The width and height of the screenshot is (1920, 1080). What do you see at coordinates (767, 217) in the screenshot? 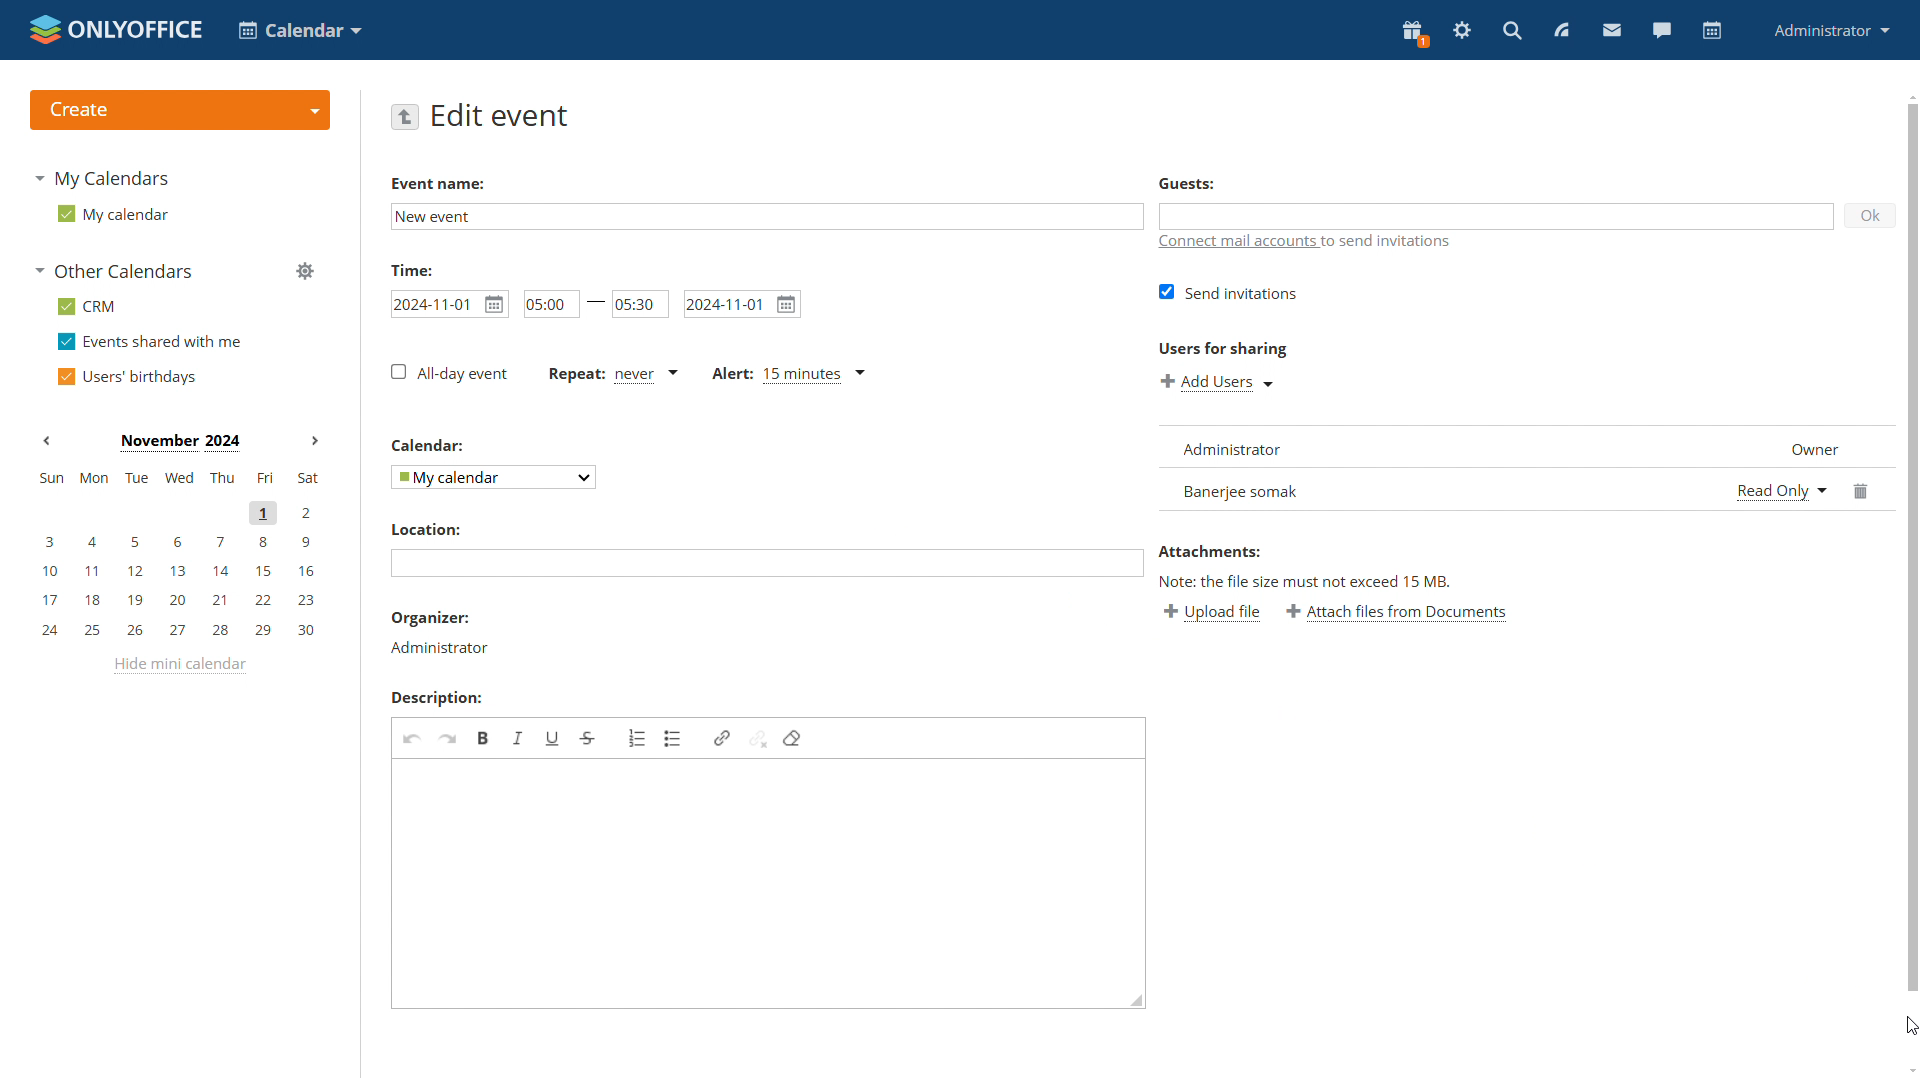
I see `edit event name` at bounding box center [767, 217].